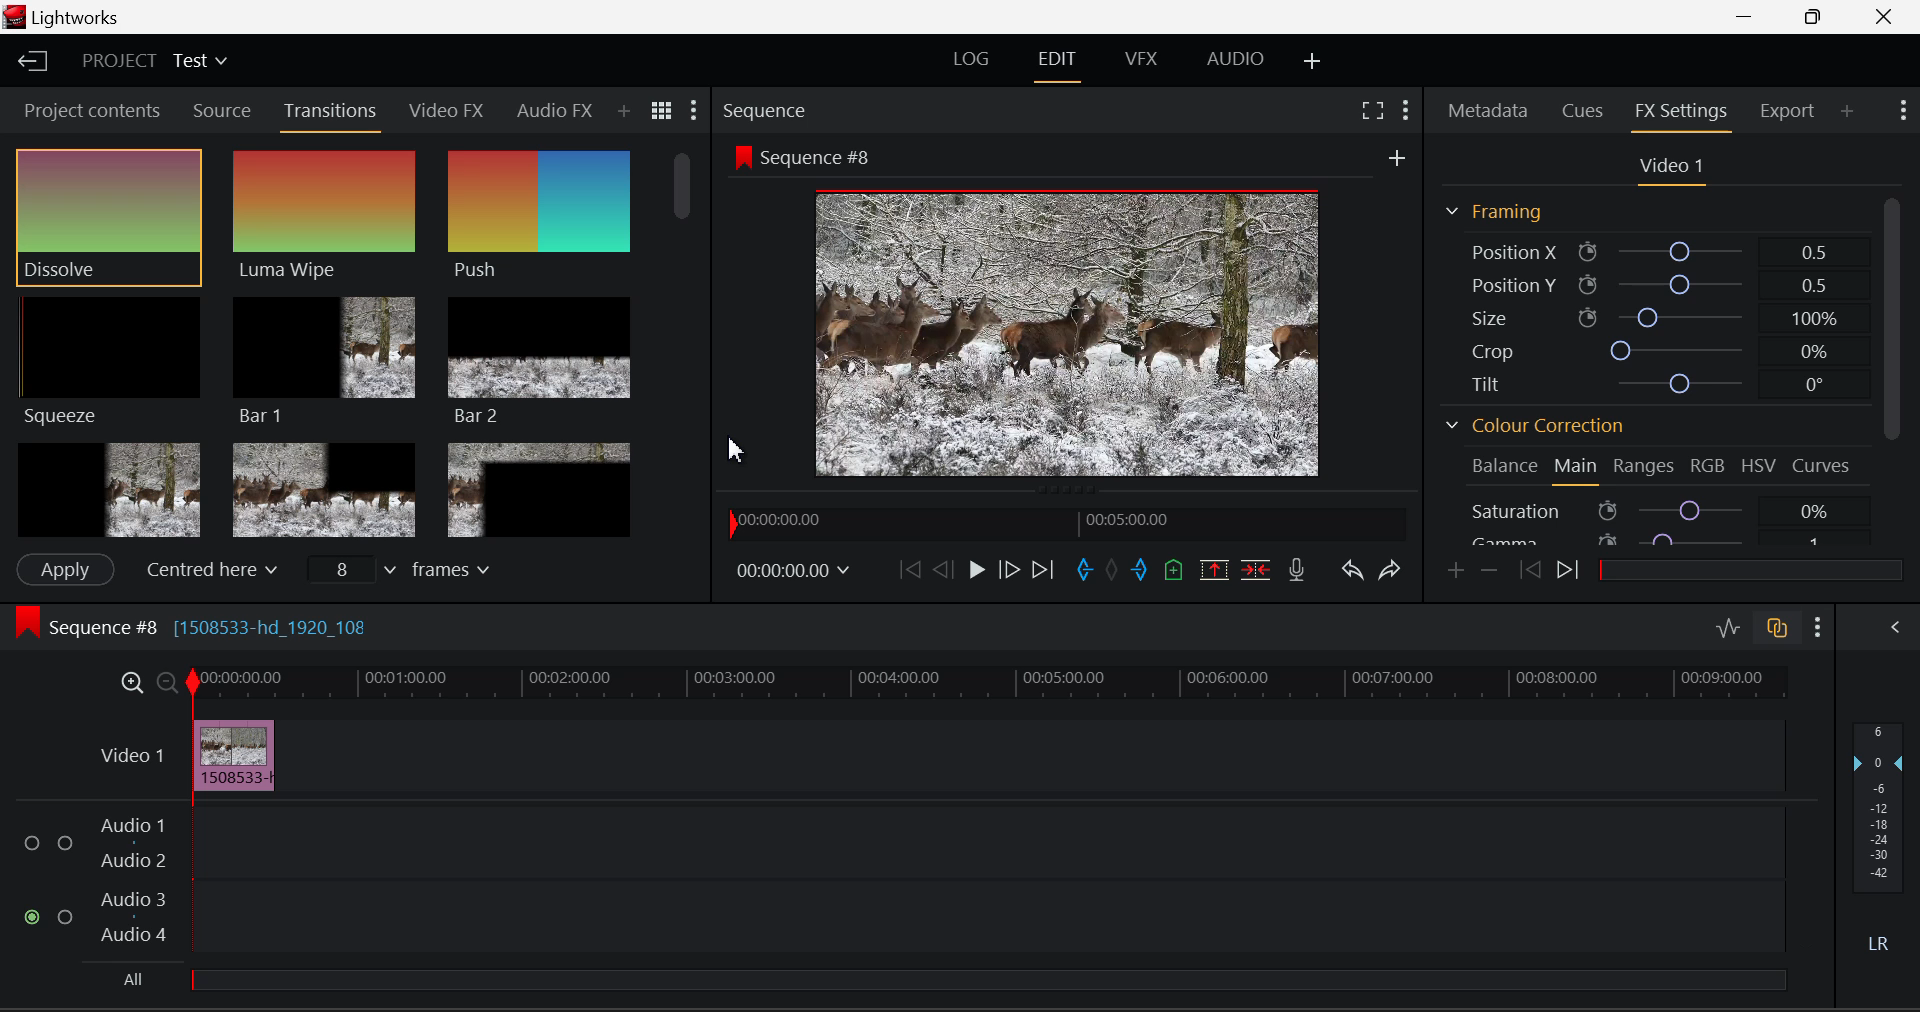 Image resolution: width=1920 pixels, height=1012 pixels. I want to click on Bar 2, so click(540, 363).